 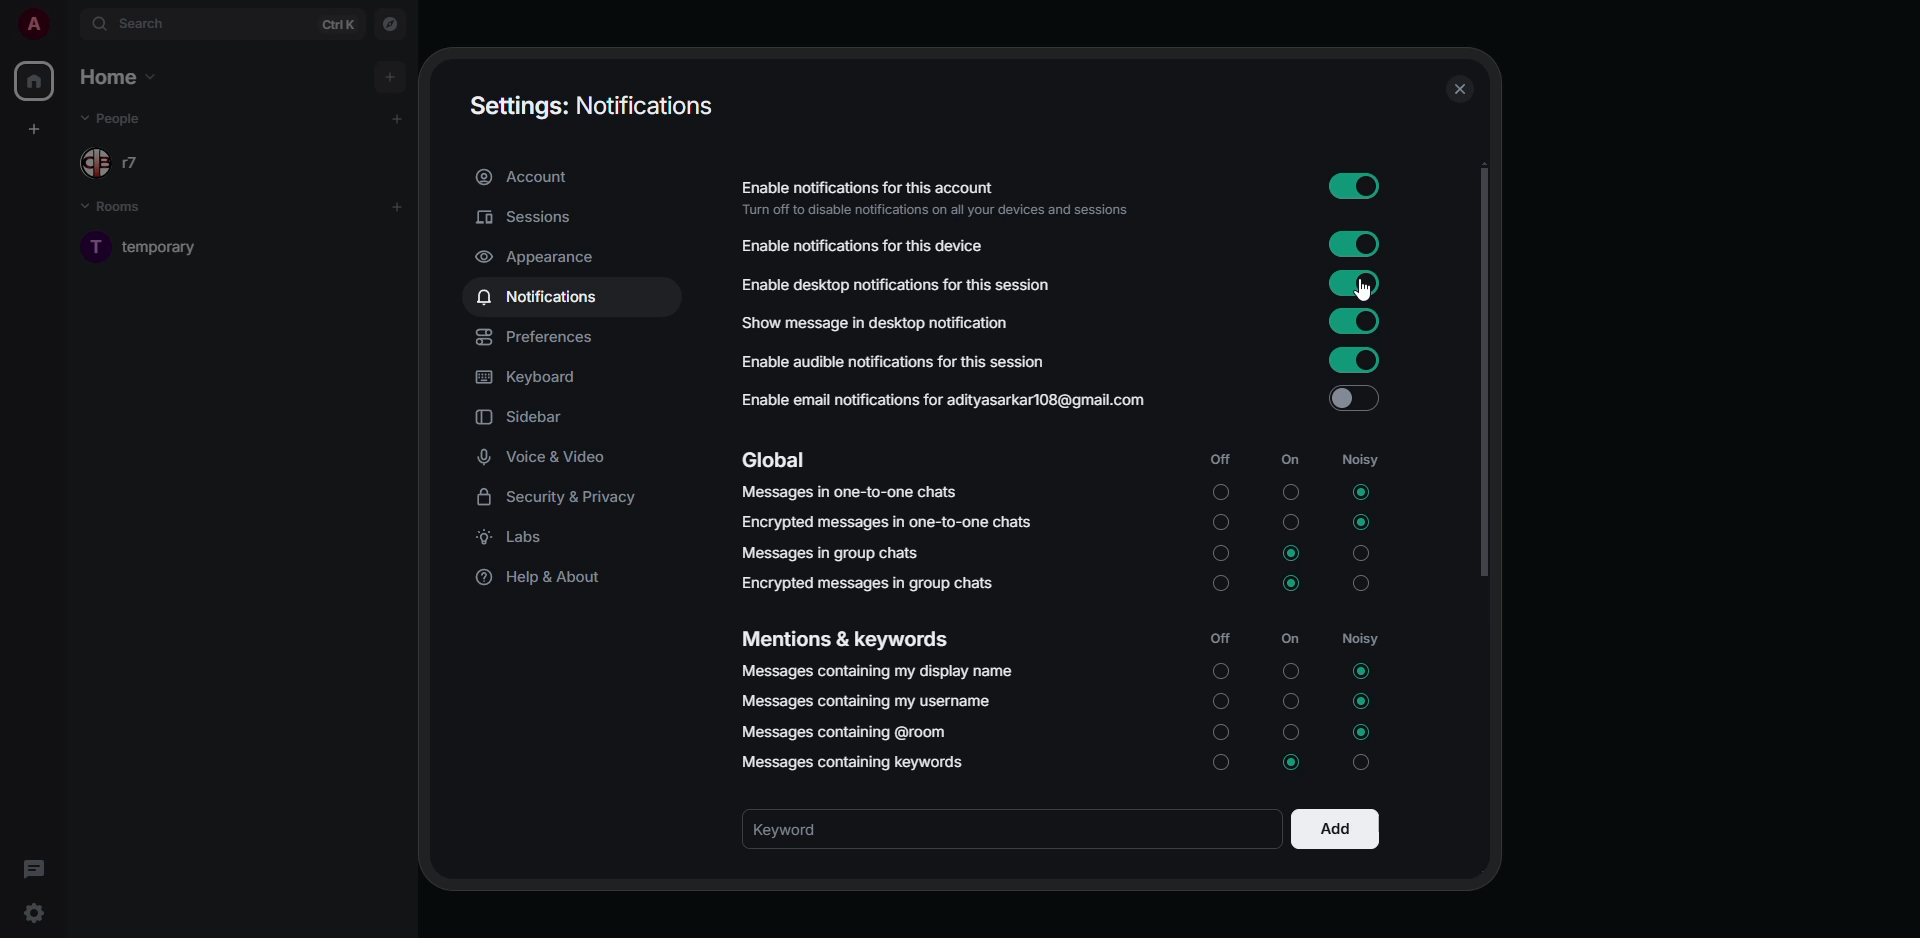 What do you see at coordinates (529, 177) in the screenshot?
I see `account` at bounding box center [529, 177].